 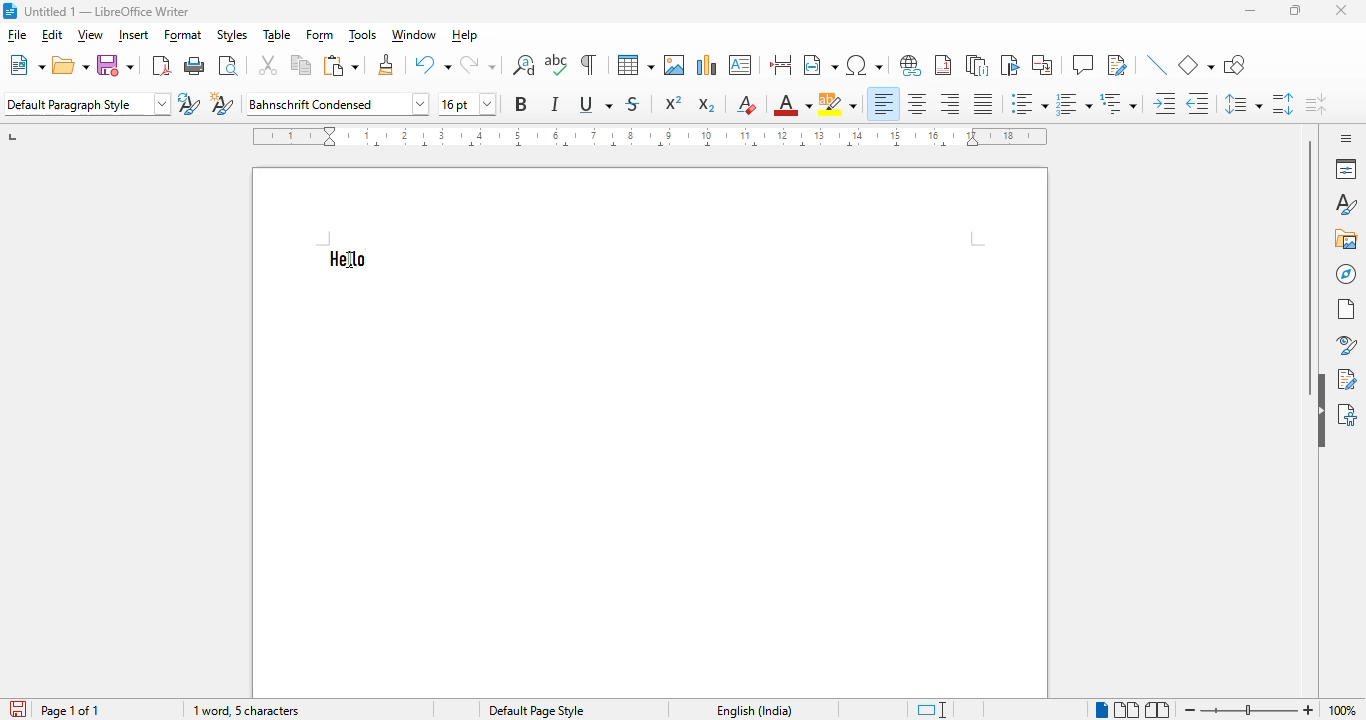 What do you see at coordinates (943, 65) in the screenshot?
I see `insert footnote` at bounding box center [943, 65].